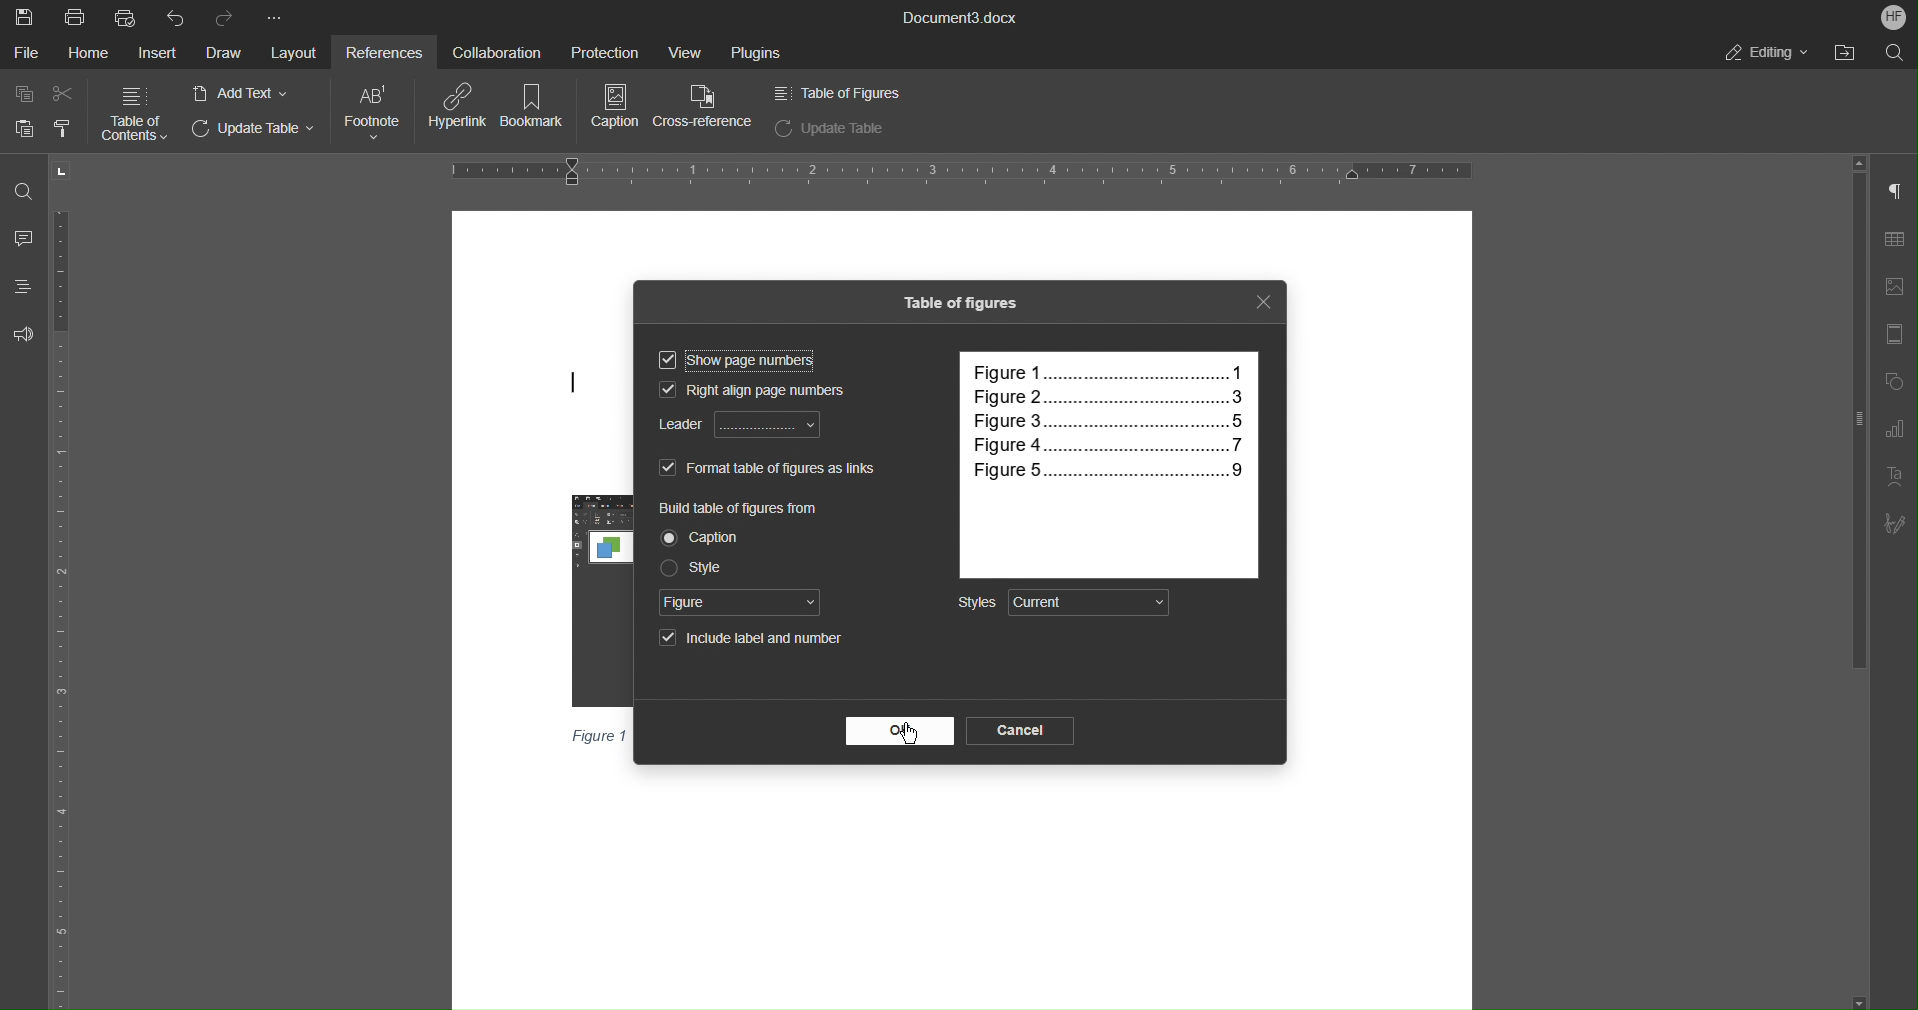 The image size is (1918, 1010). I want to click on References, so click(381, 50).